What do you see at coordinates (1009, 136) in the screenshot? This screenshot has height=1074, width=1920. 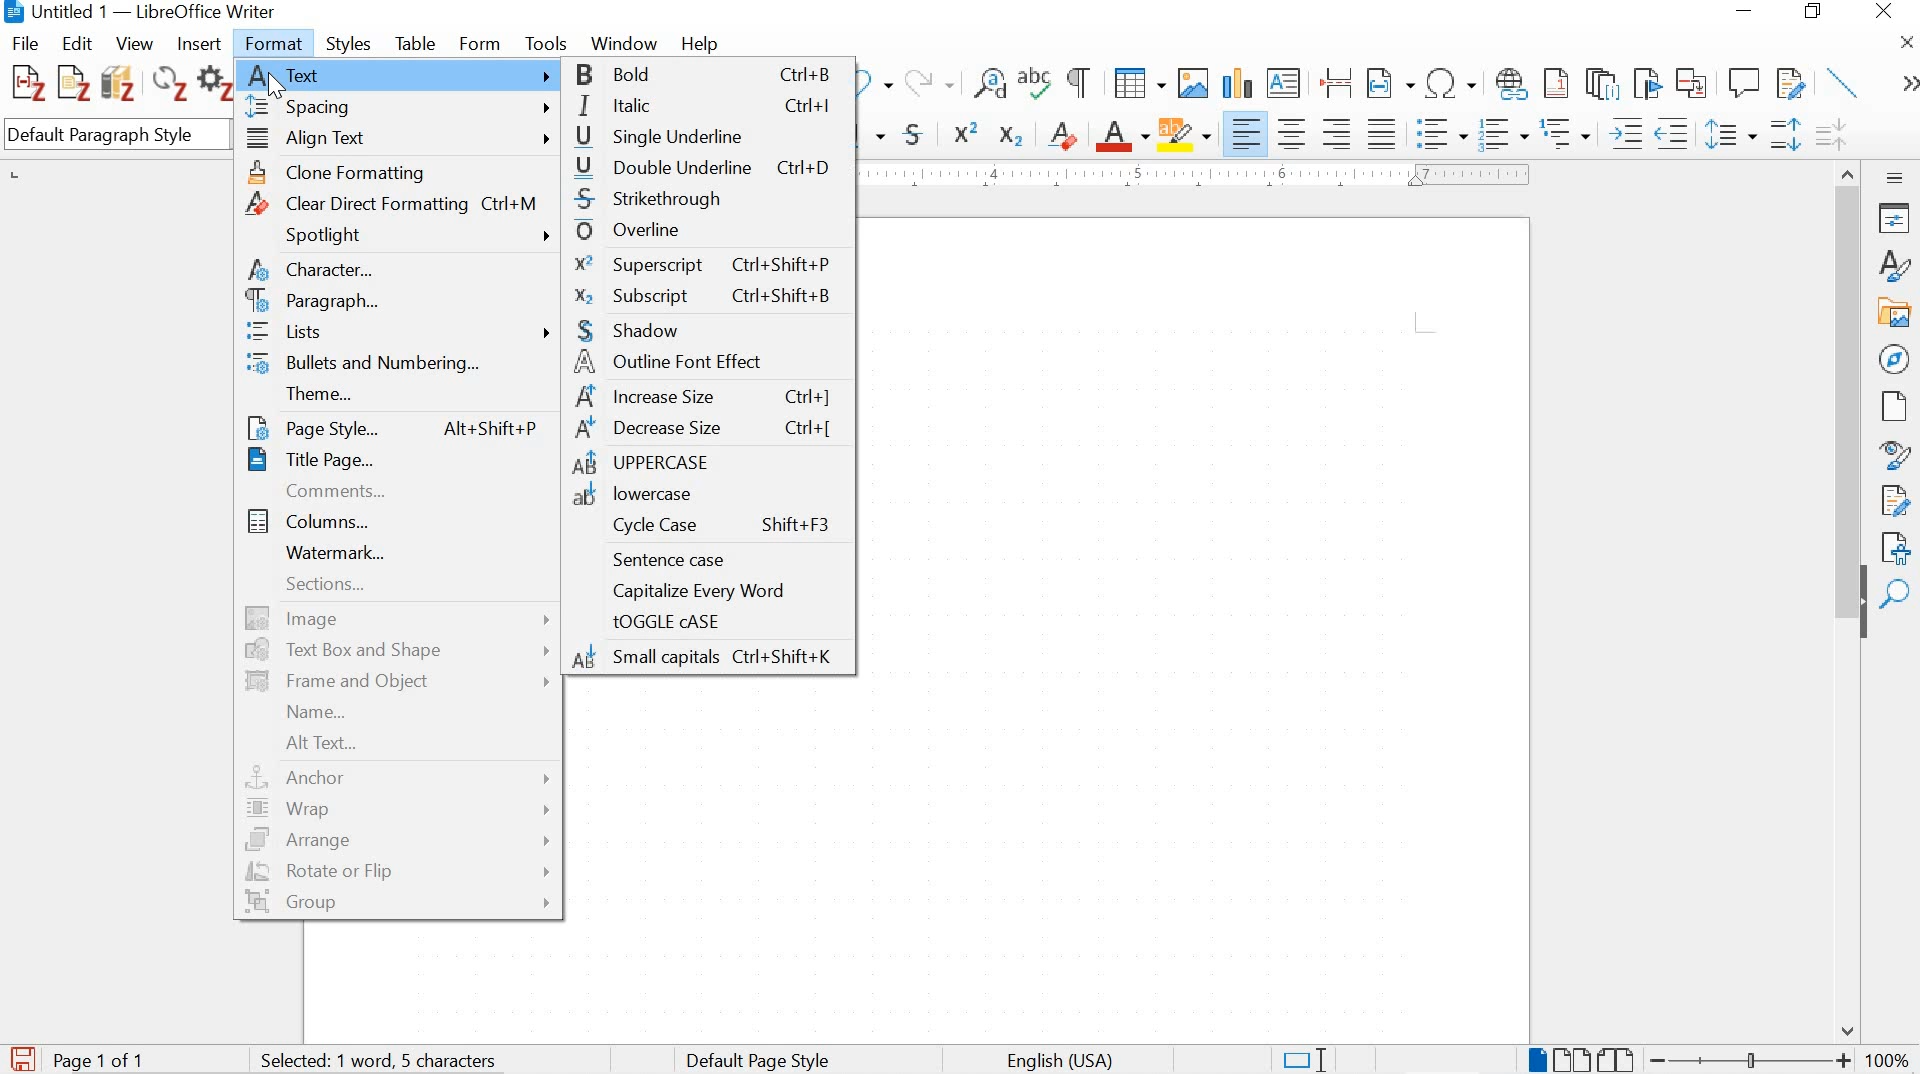 I see `subscript` at bounding box center [1009, 136].